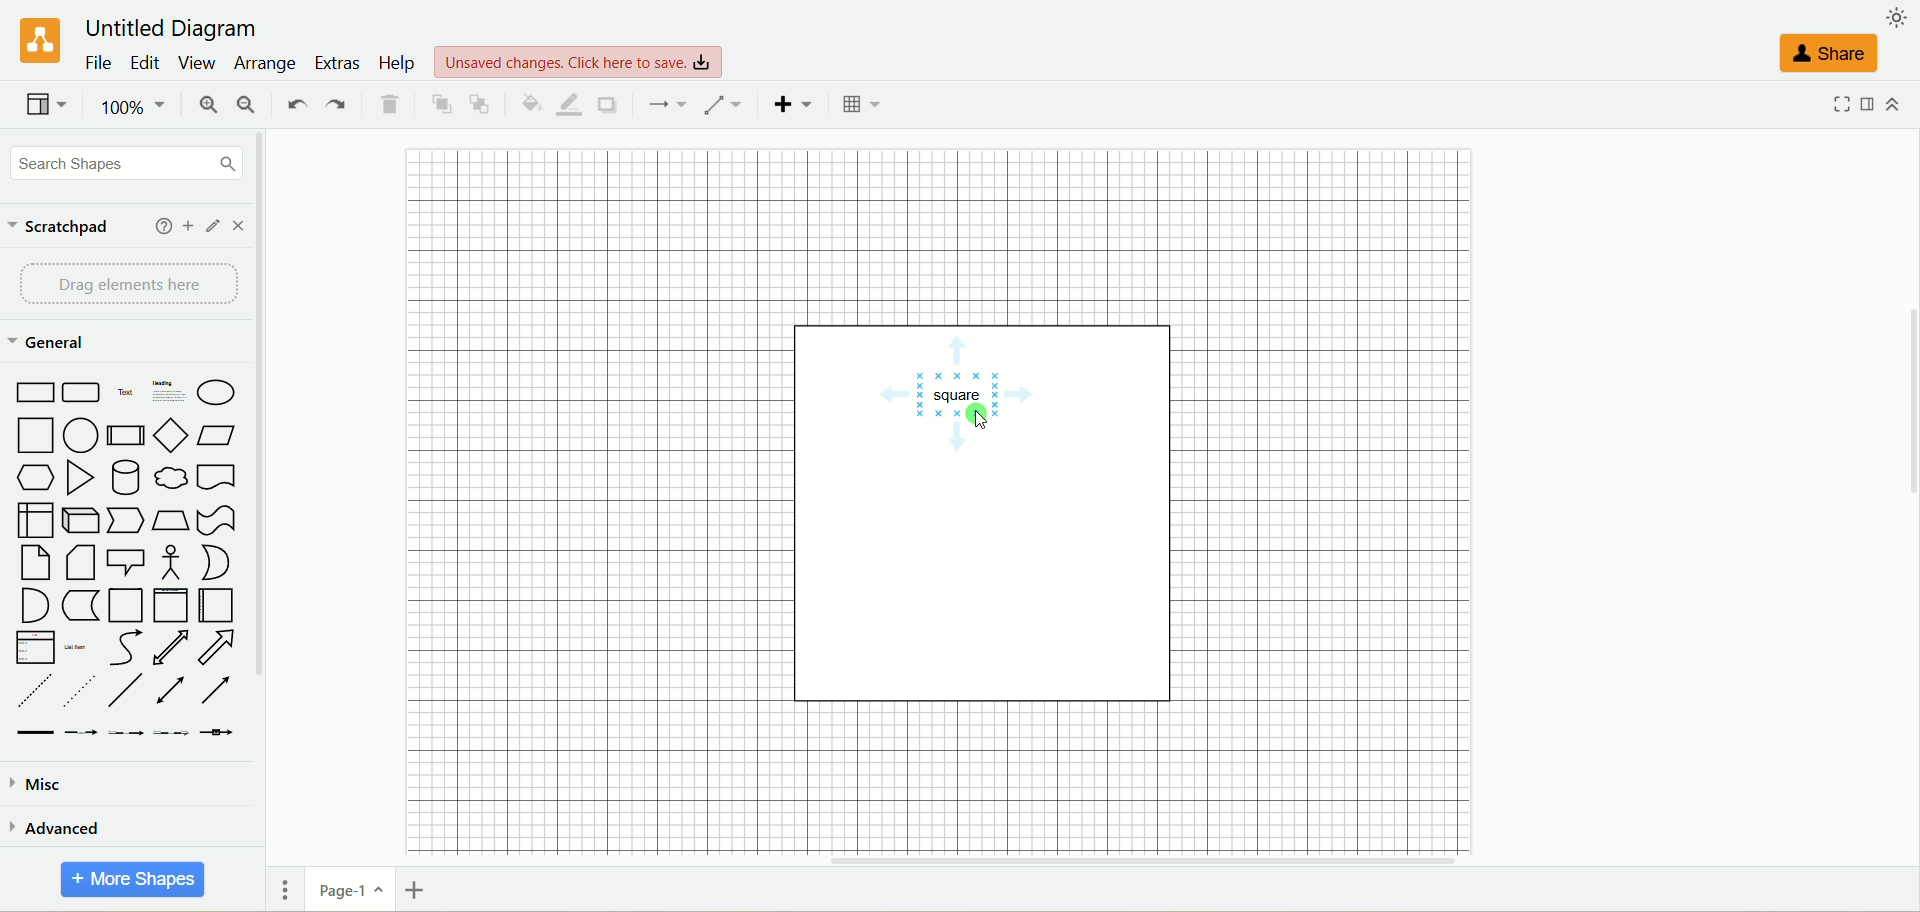  What do you see at coordinates (248, 106) in the screenshot?
I see `zoom out` at bounding box center [248, 106].